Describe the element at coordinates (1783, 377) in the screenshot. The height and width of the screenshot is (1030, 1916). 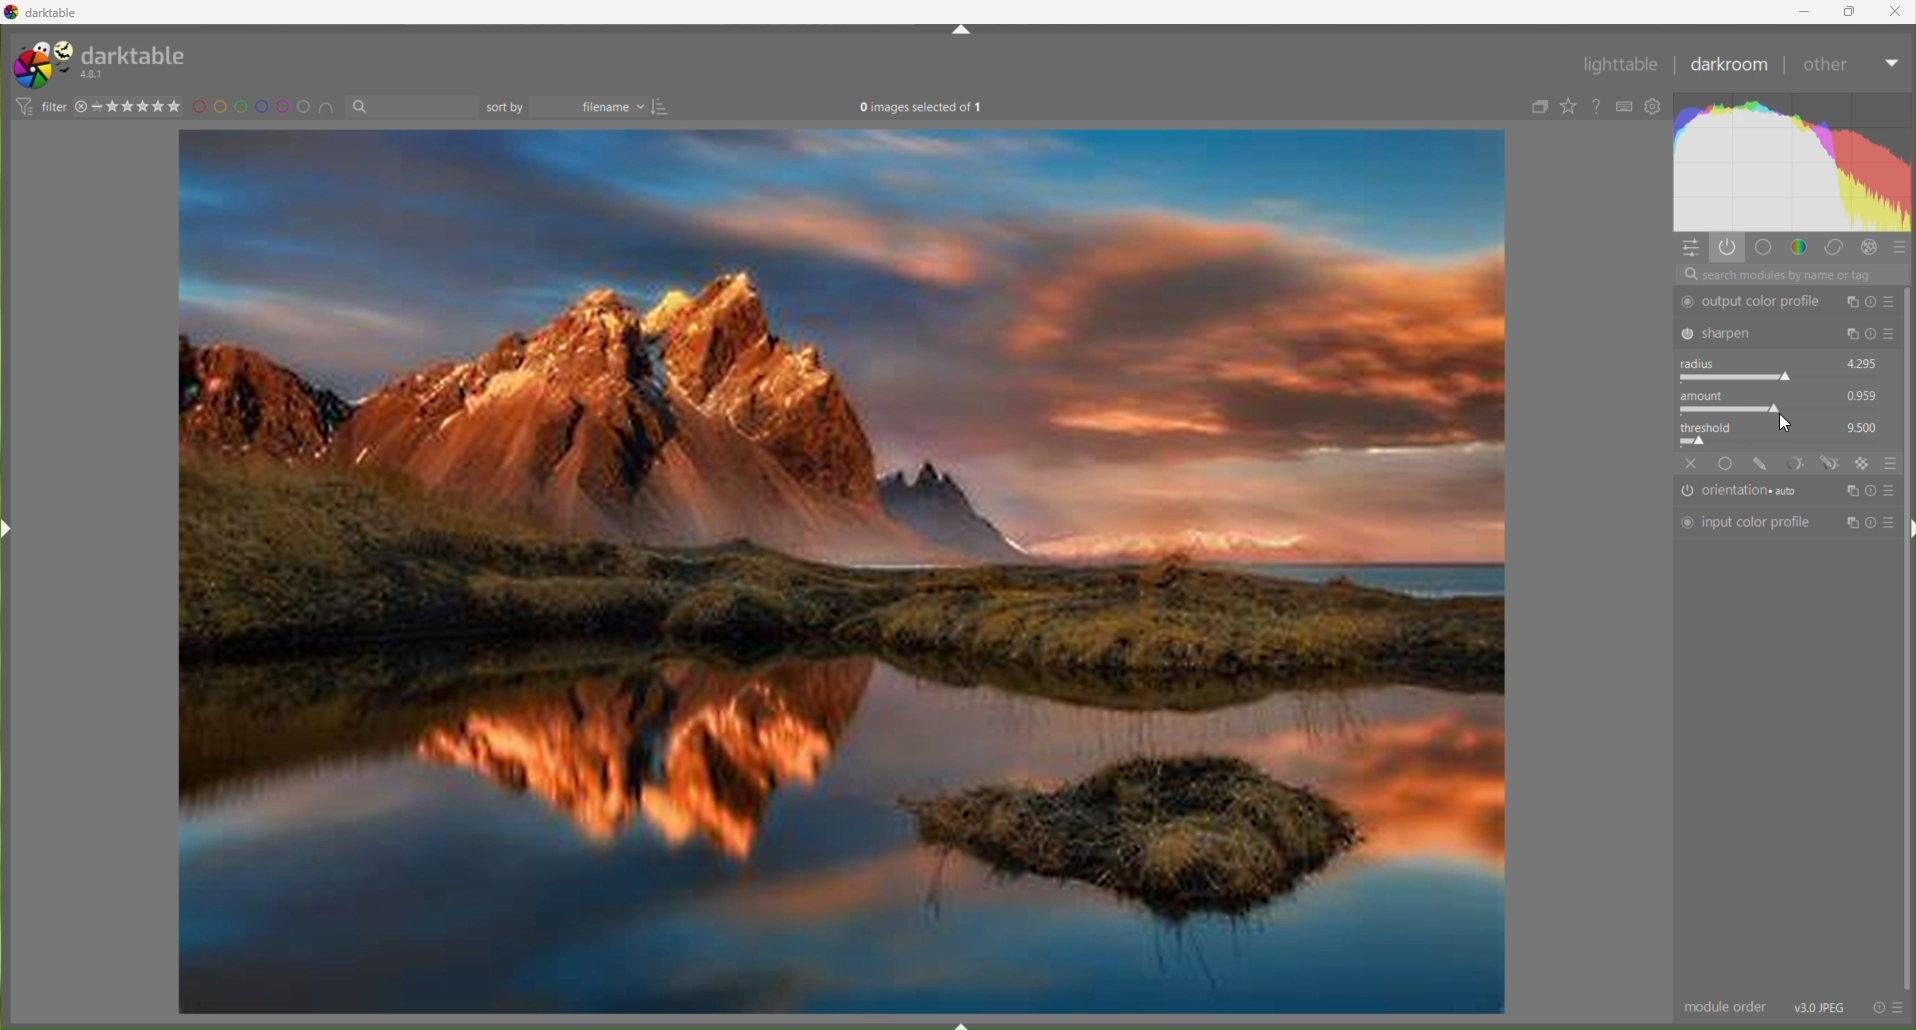
I see `input slider` at that location.